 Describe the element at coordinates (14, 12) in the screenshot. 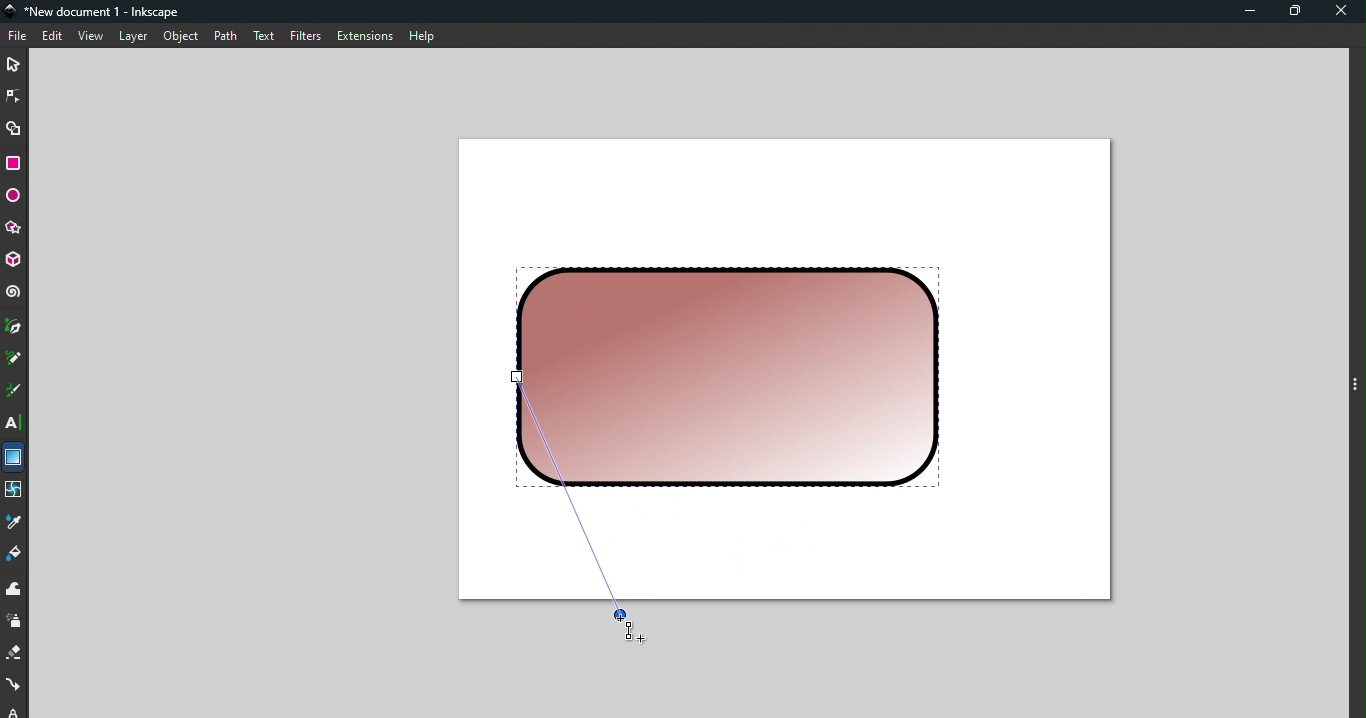

I see `logo` at that location.